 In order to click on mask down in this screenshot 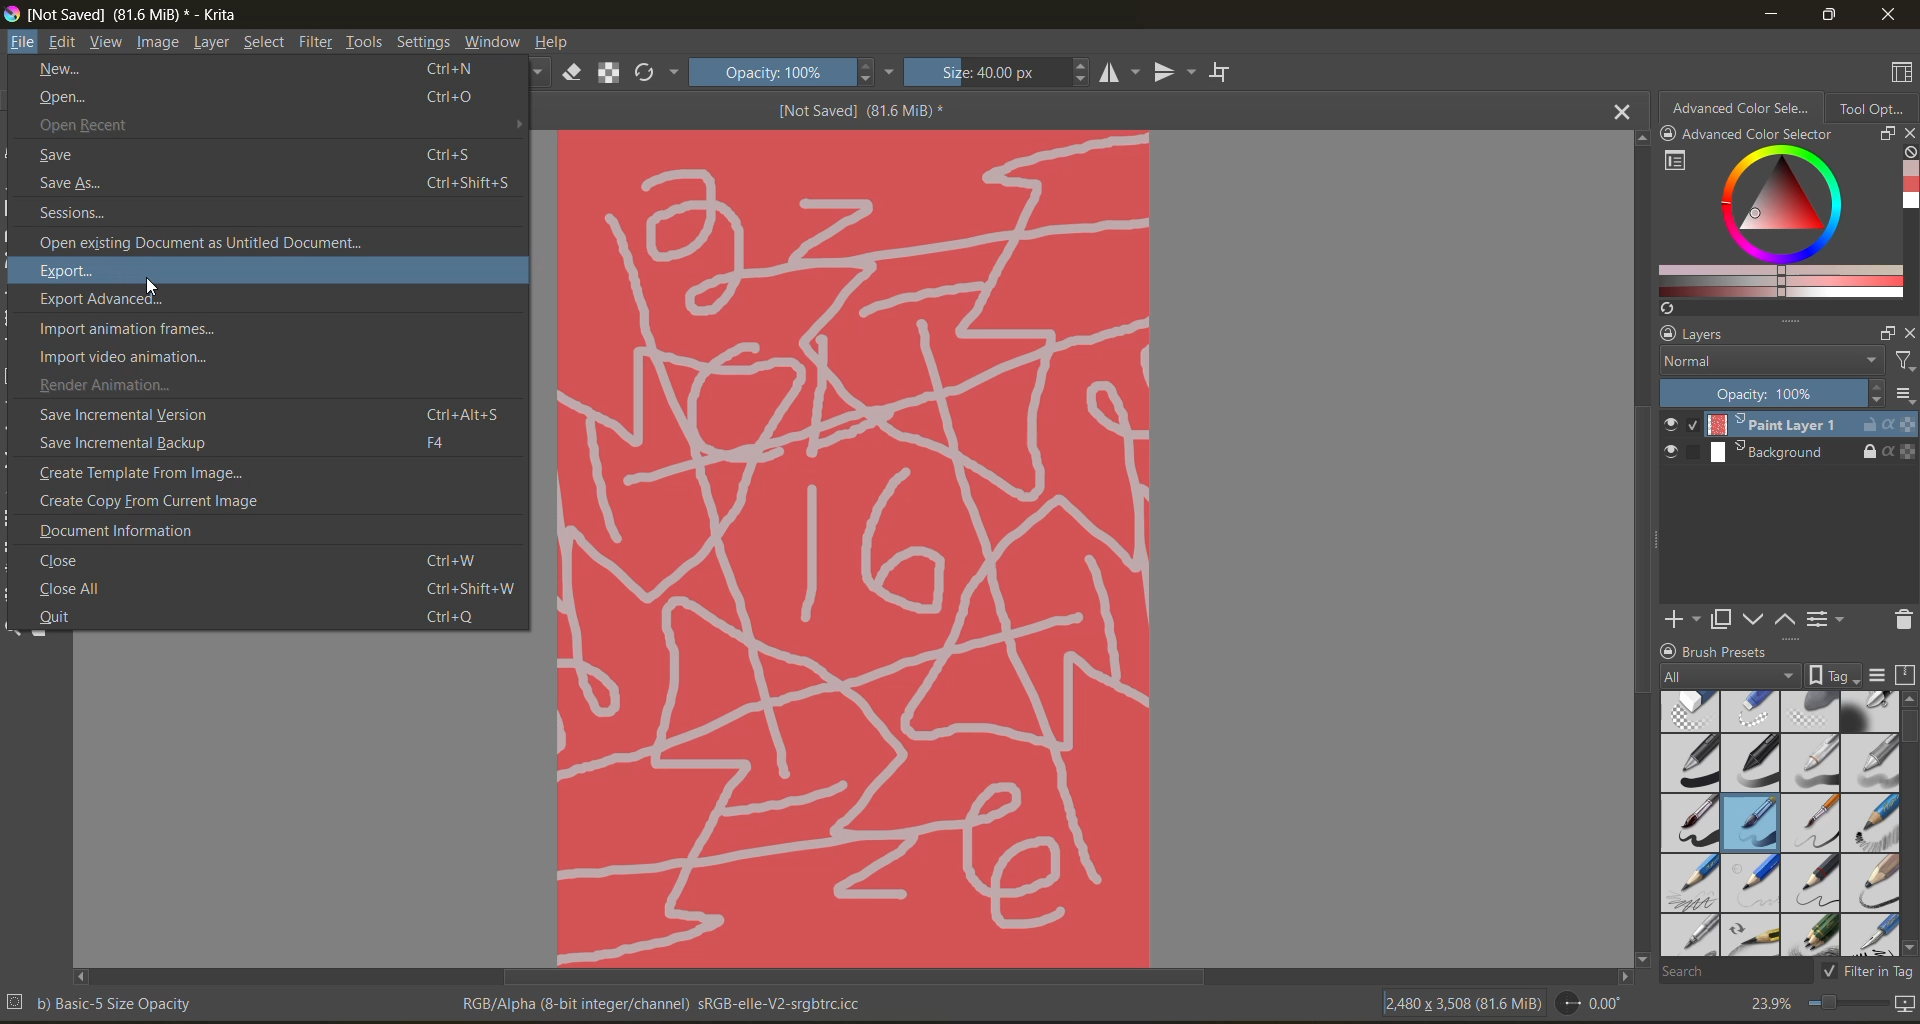, I will do `click(1753, 620)`.